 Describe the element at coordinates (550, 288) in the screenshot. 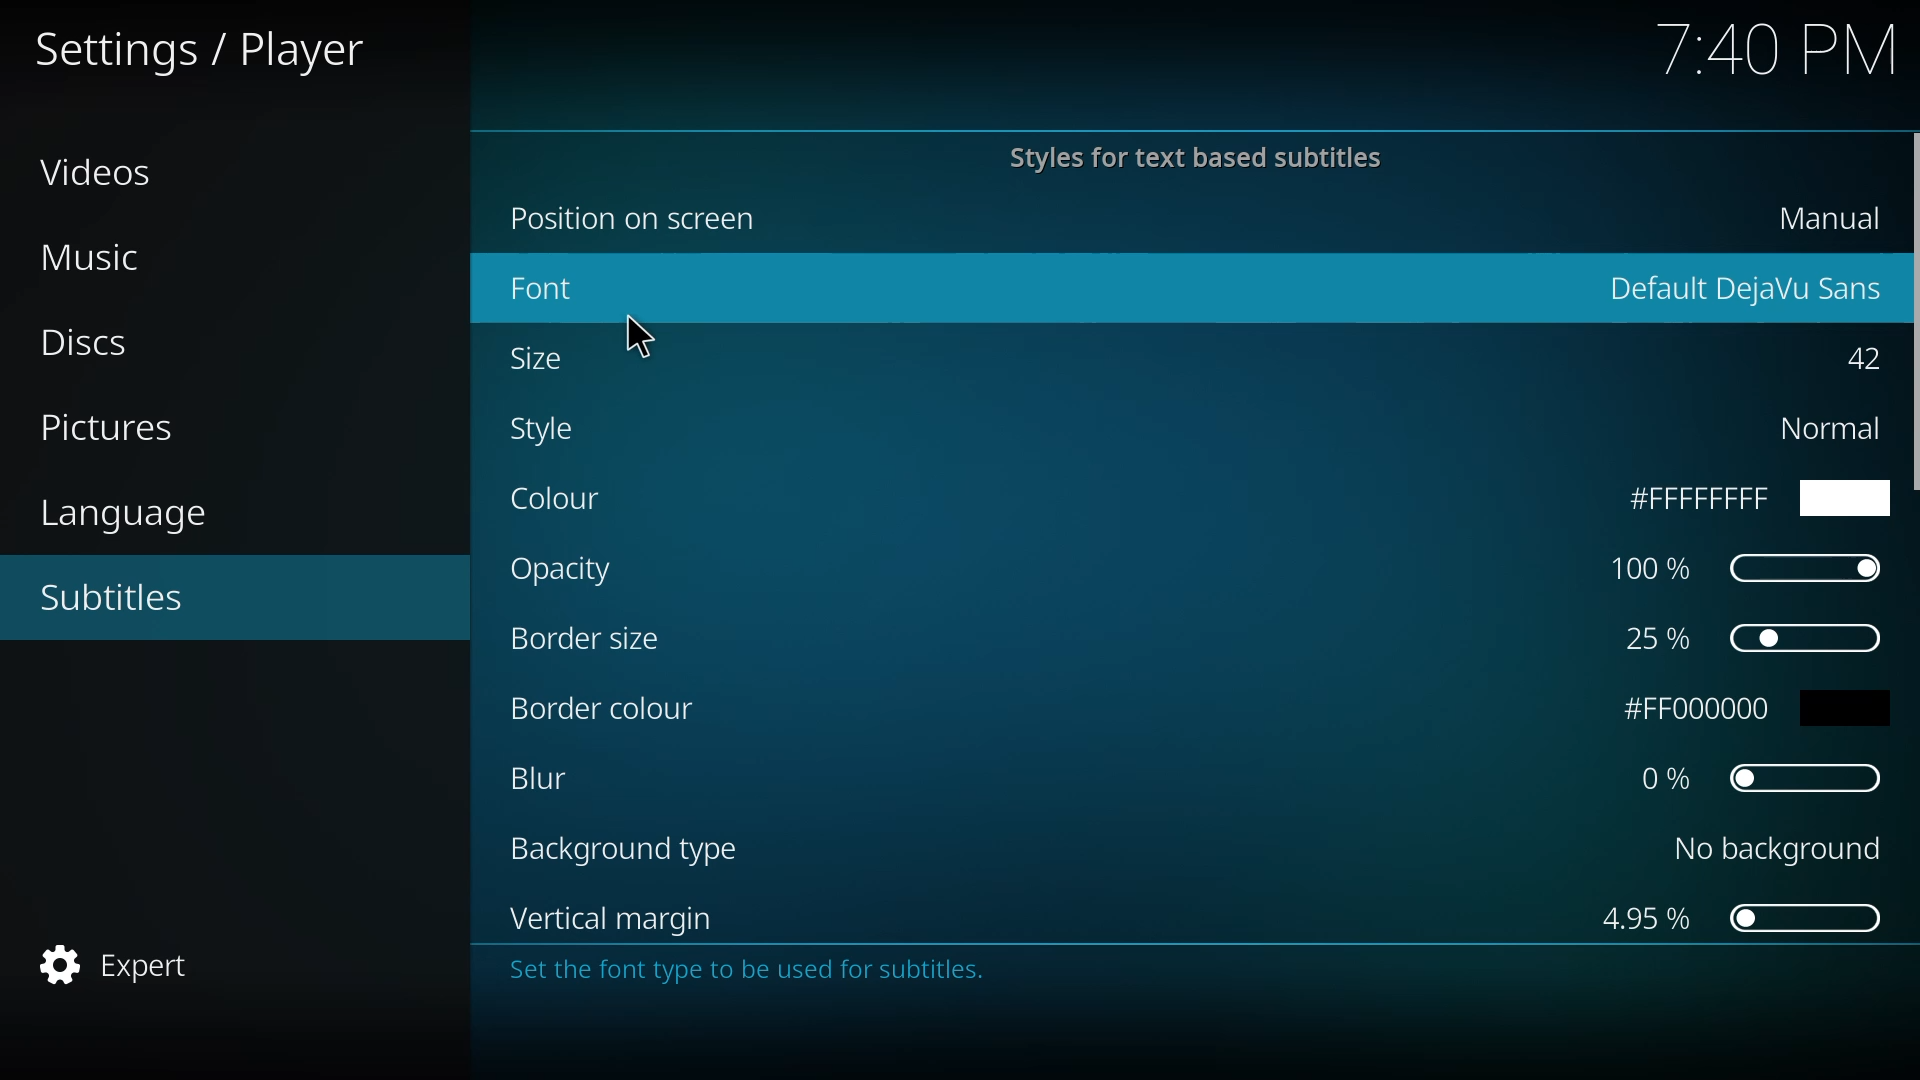

I see `font` at that location.